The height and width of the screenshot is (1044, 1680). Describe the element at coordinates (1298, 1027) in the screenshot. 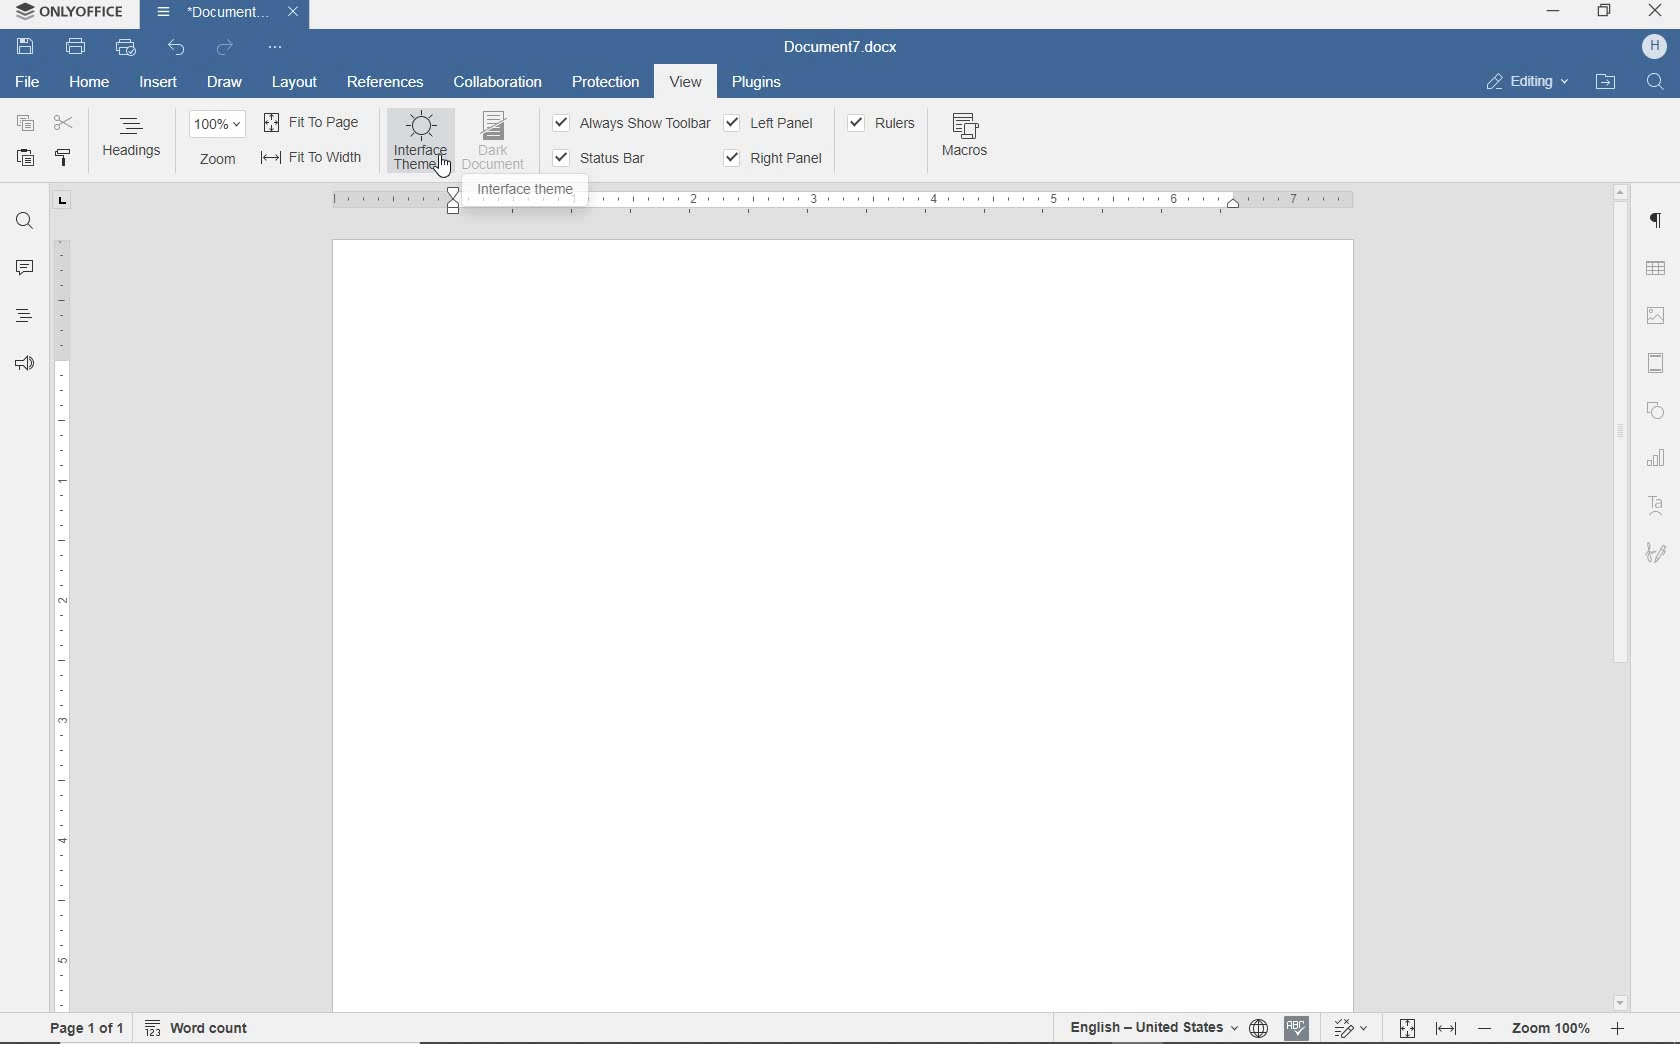

I see `SPELL CHECKING` at that location.